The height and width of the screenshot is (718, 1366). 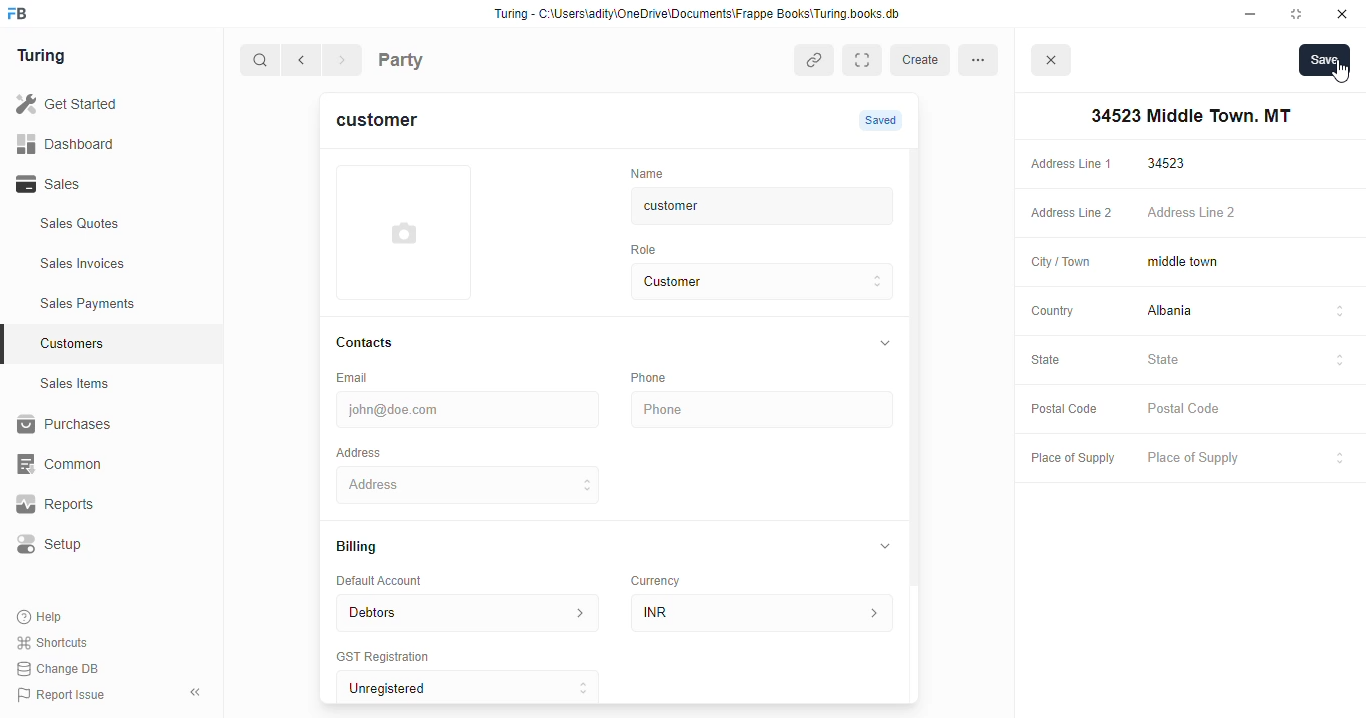 I want to click on collpase, so click(x=195, y=692).